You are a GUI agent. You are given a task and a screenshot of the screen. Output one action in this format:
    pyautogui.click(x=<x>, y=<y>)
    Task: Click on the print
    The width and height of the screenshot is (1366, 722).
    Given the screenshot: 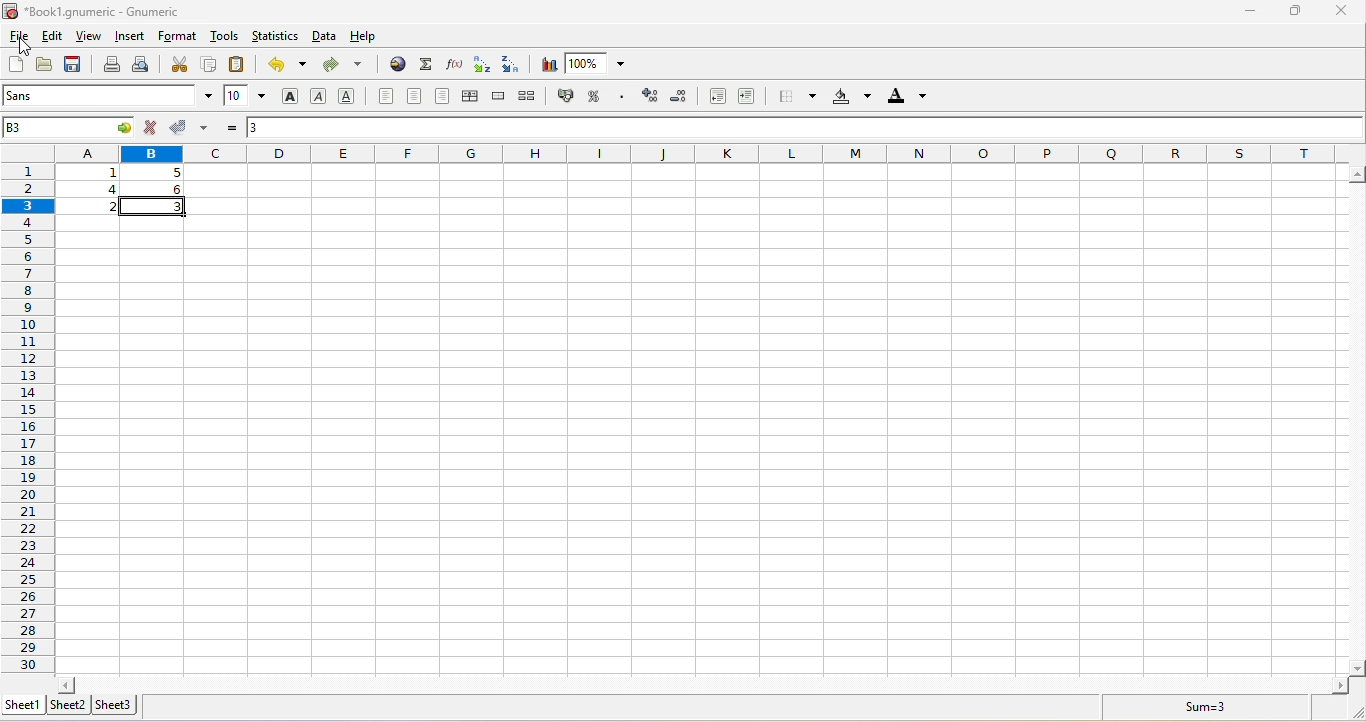 What is the action you would take?
    pyautogui.click(x=111, y=66)
    